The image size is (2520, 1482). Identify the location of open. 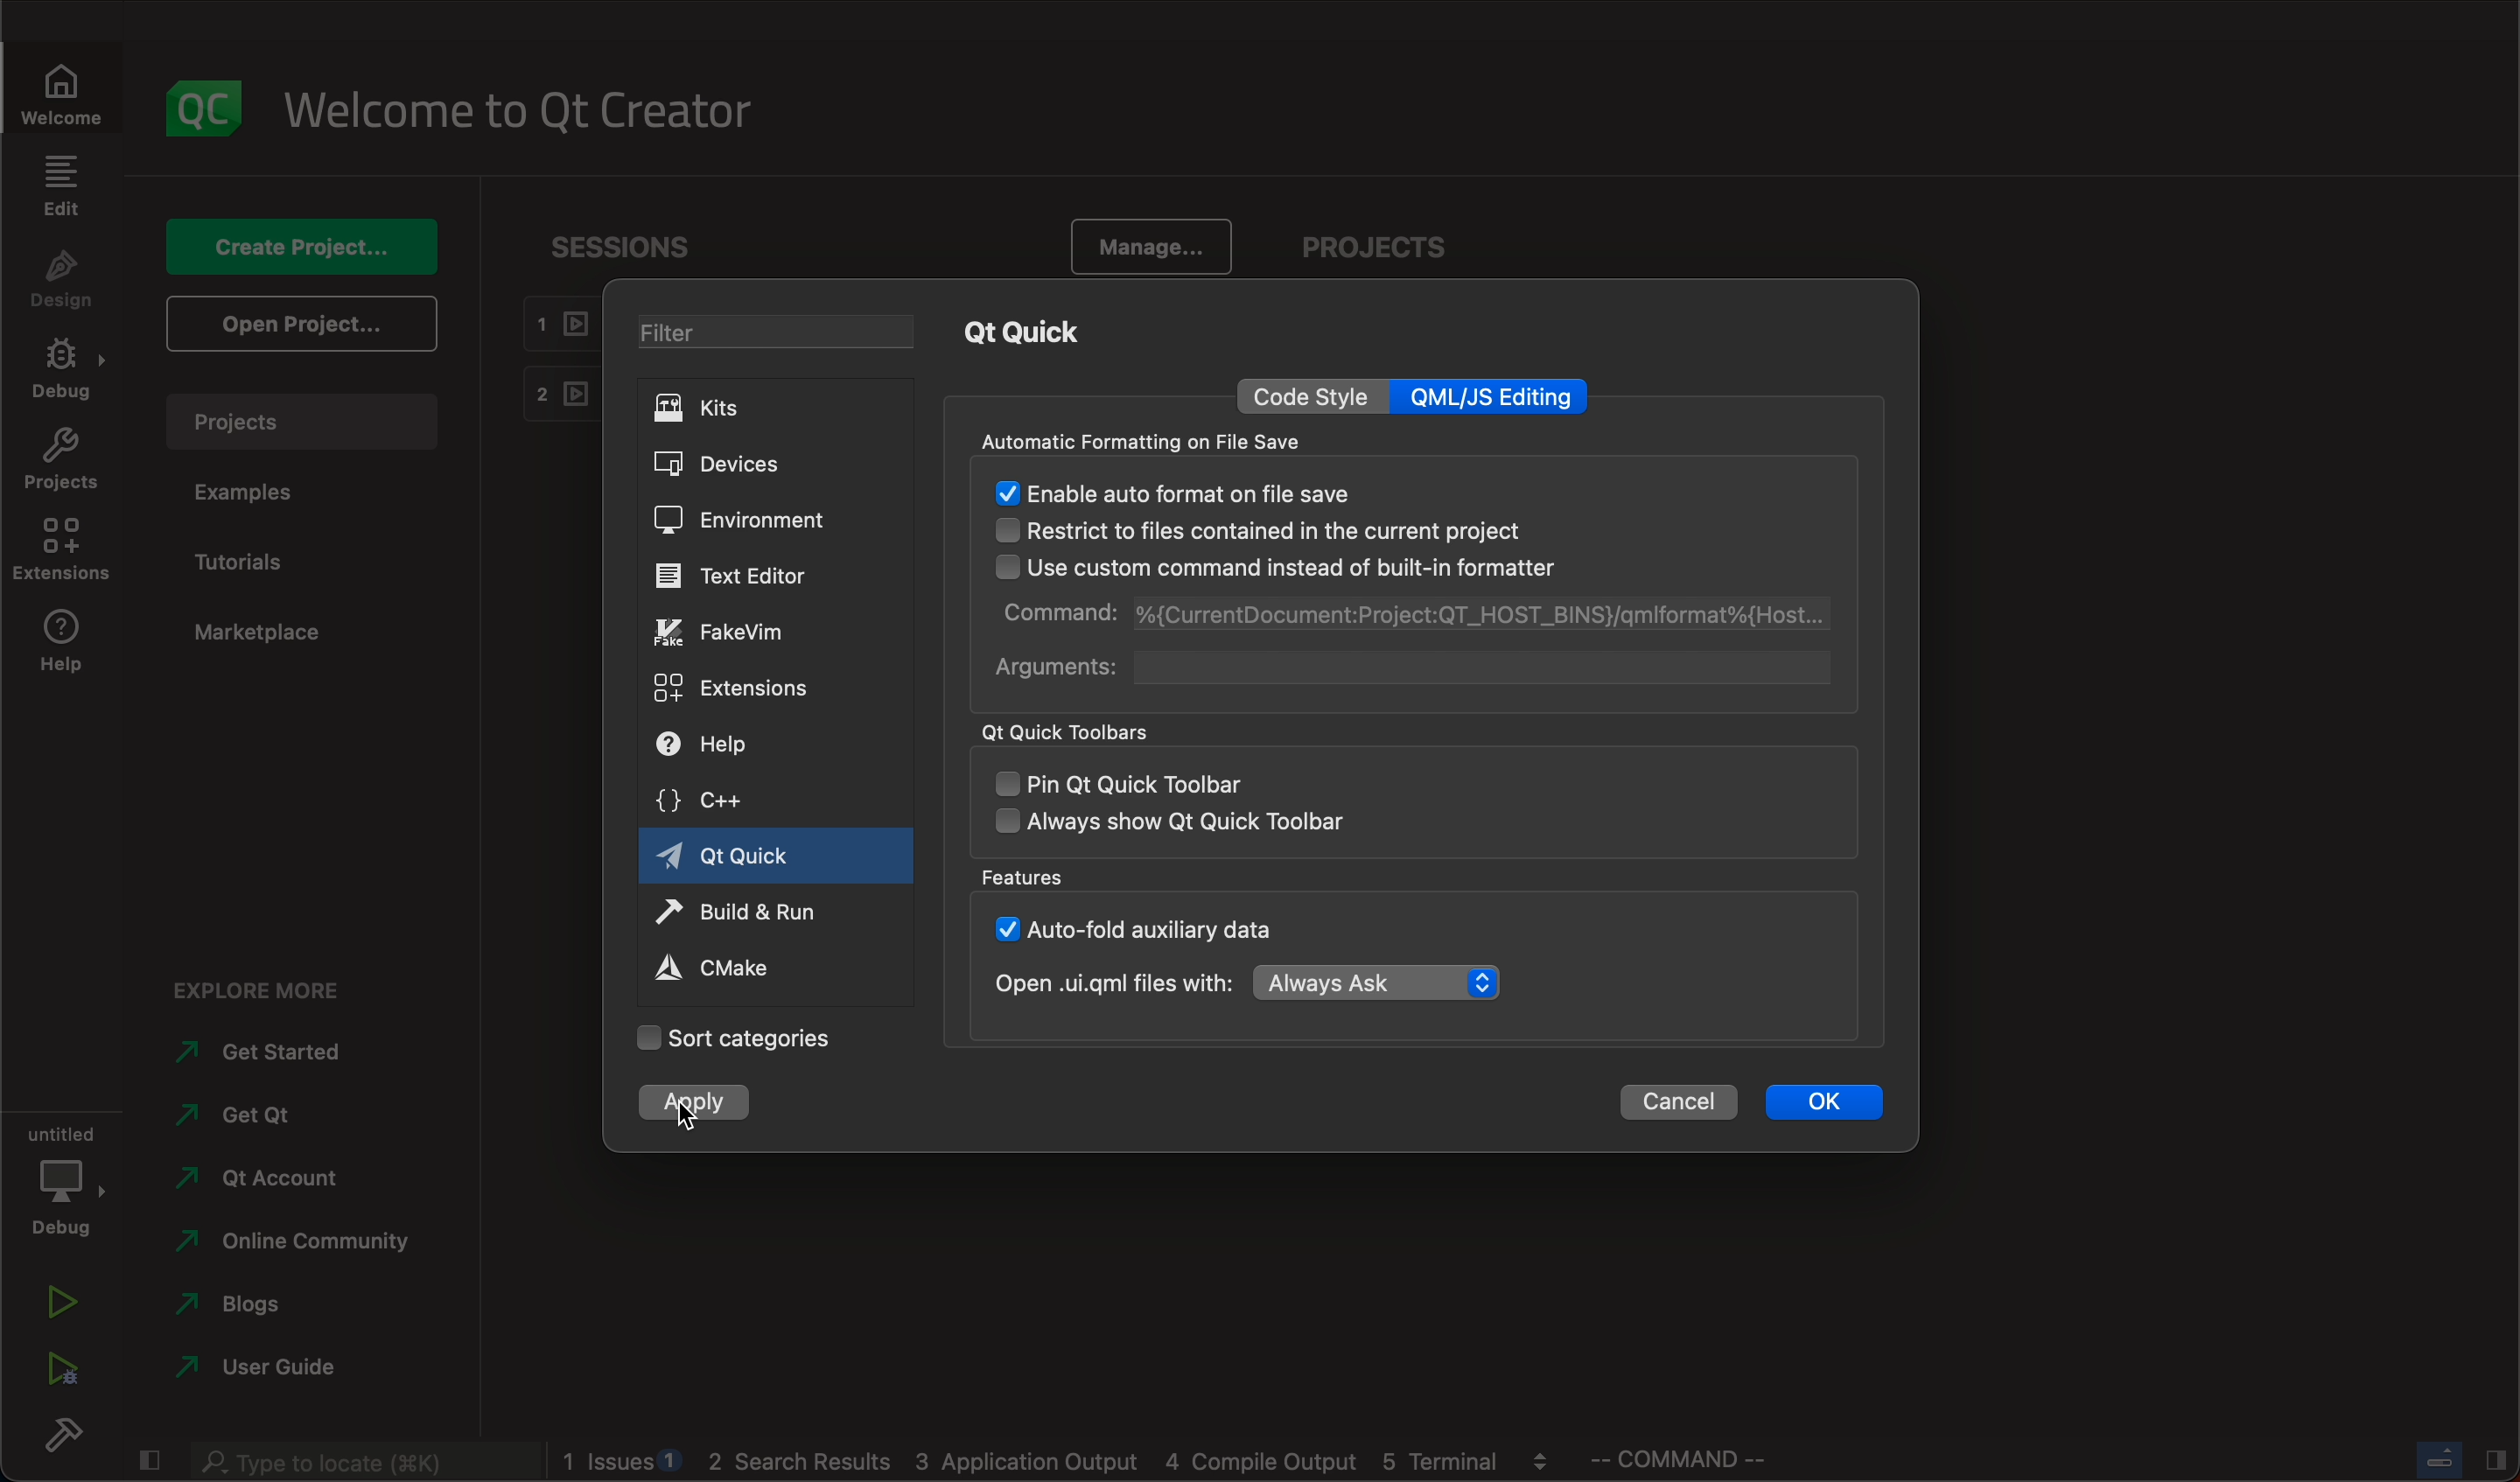
(300, 325).